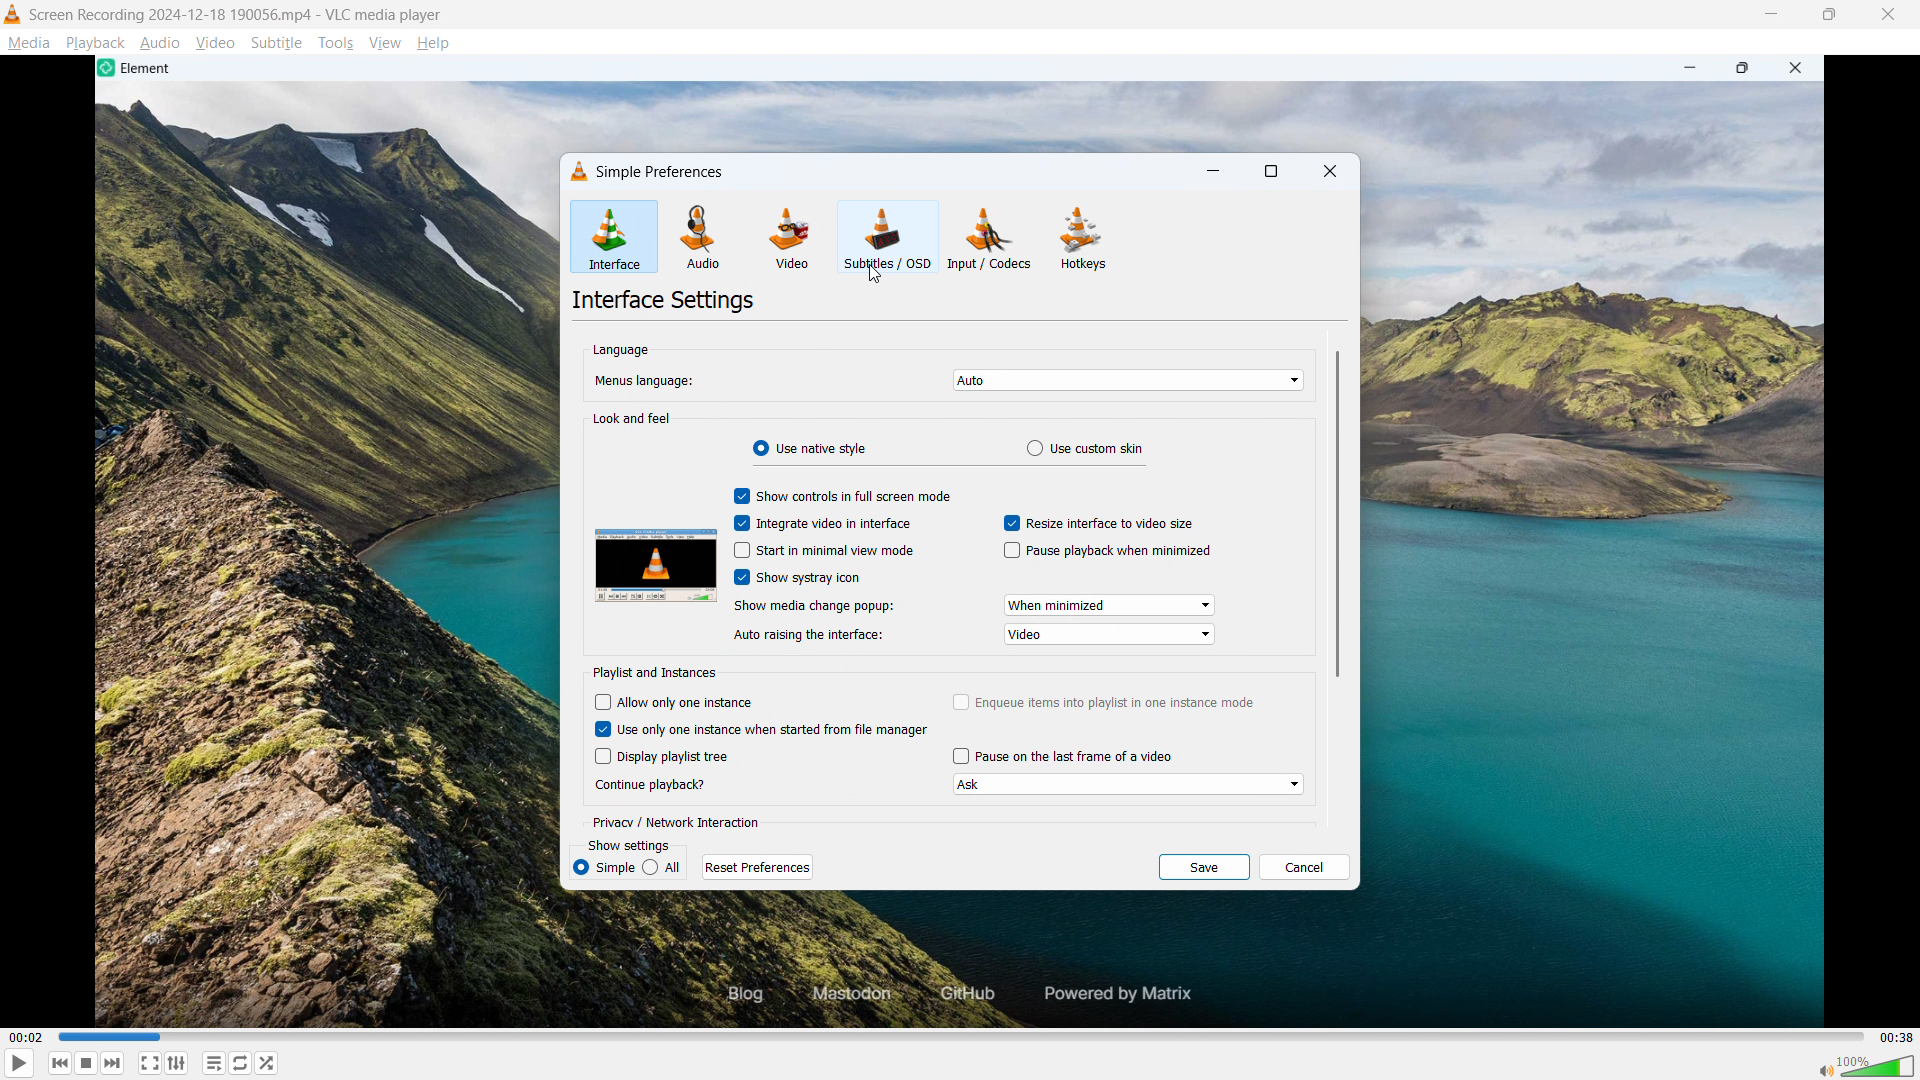 This screenshot has width=1920, height=1080. What do you see at coordinates (1117, 702) in the screenshot?
I see `enqueue items into playlist in one instance mode ` at bounding box center [1117, 702].